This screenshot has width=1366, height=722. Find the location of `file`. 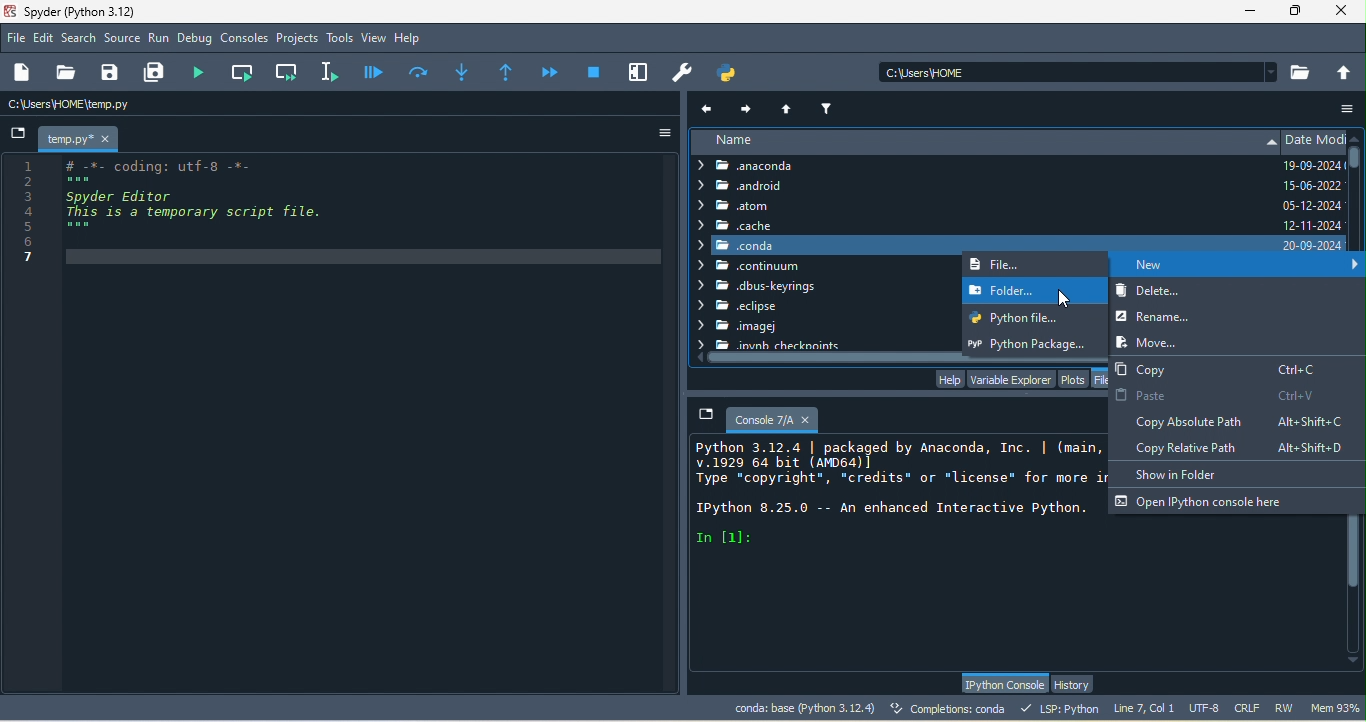

file is located at coordinates (1014, 265).